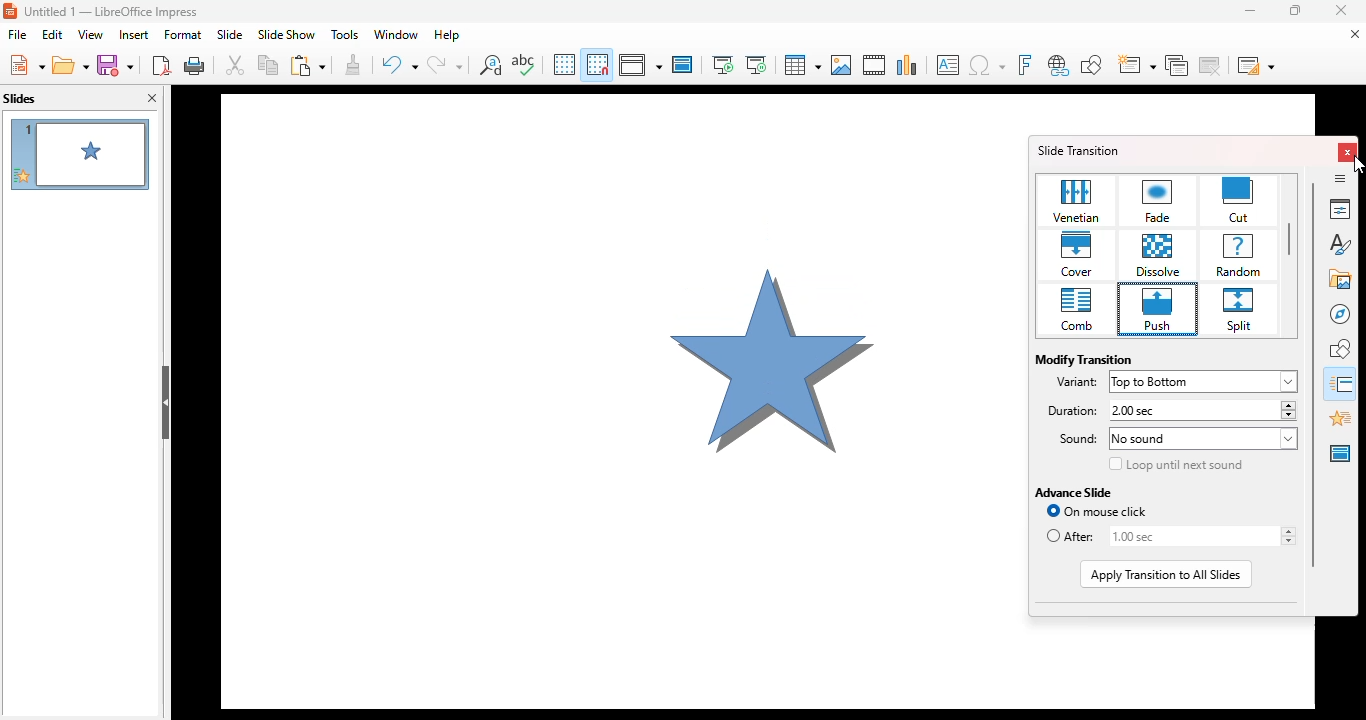 This screenshot has width=1366, height=720. I want to click on close pane, so click(152, 97).